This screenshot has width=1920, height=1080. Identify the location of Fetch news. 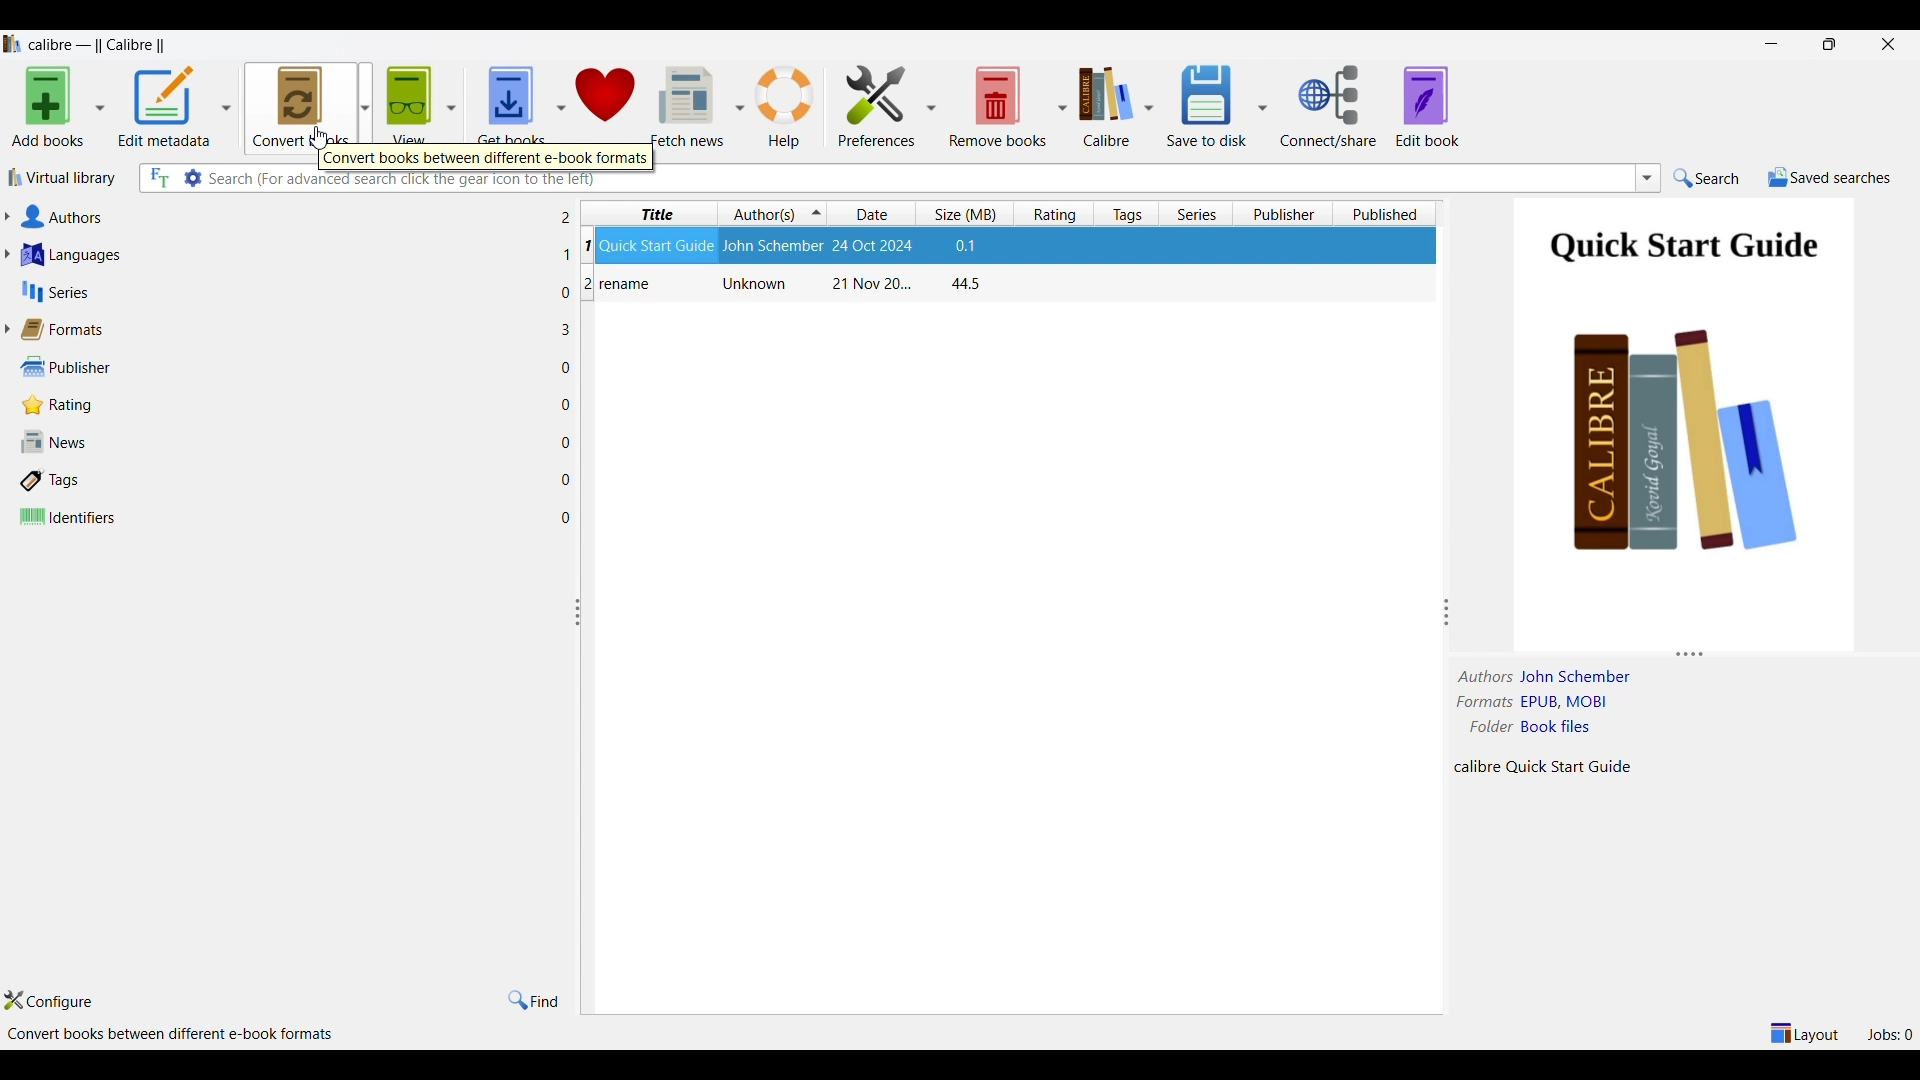
(687, 104).